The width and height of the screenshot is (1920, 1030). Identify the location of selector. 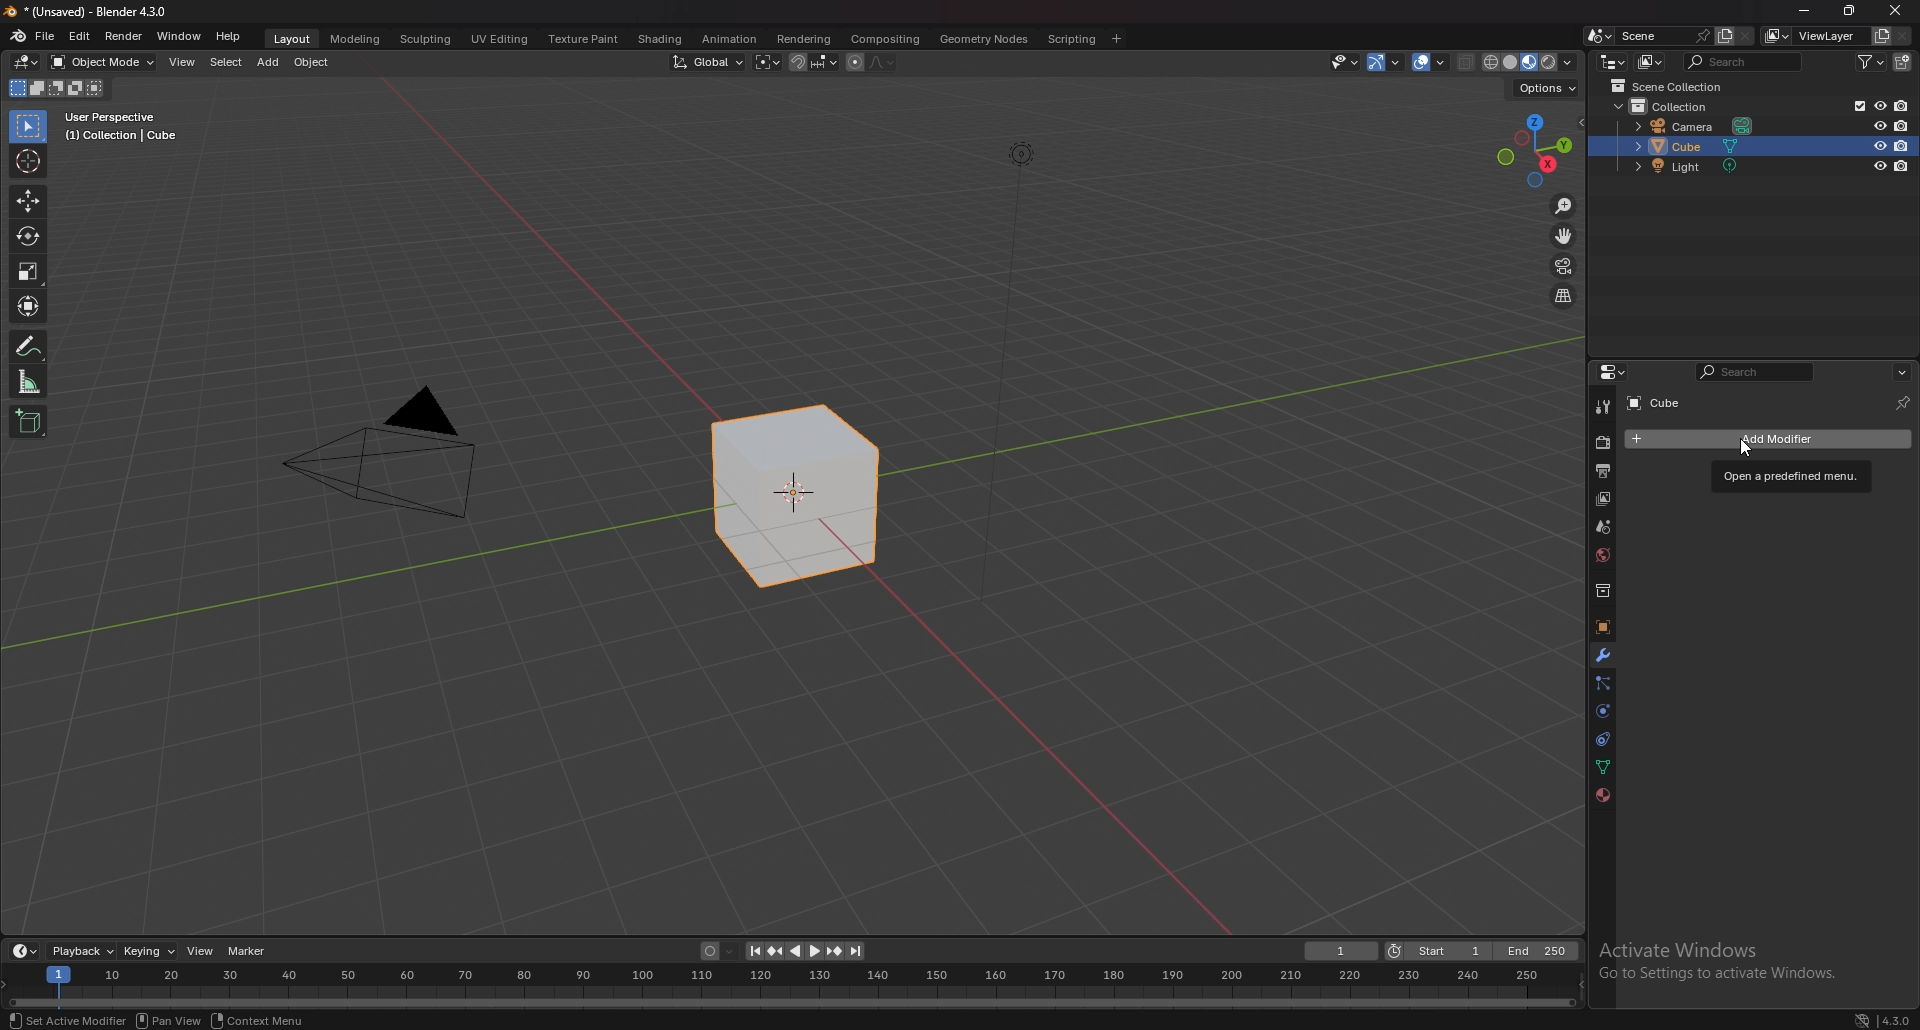
(29, 127).